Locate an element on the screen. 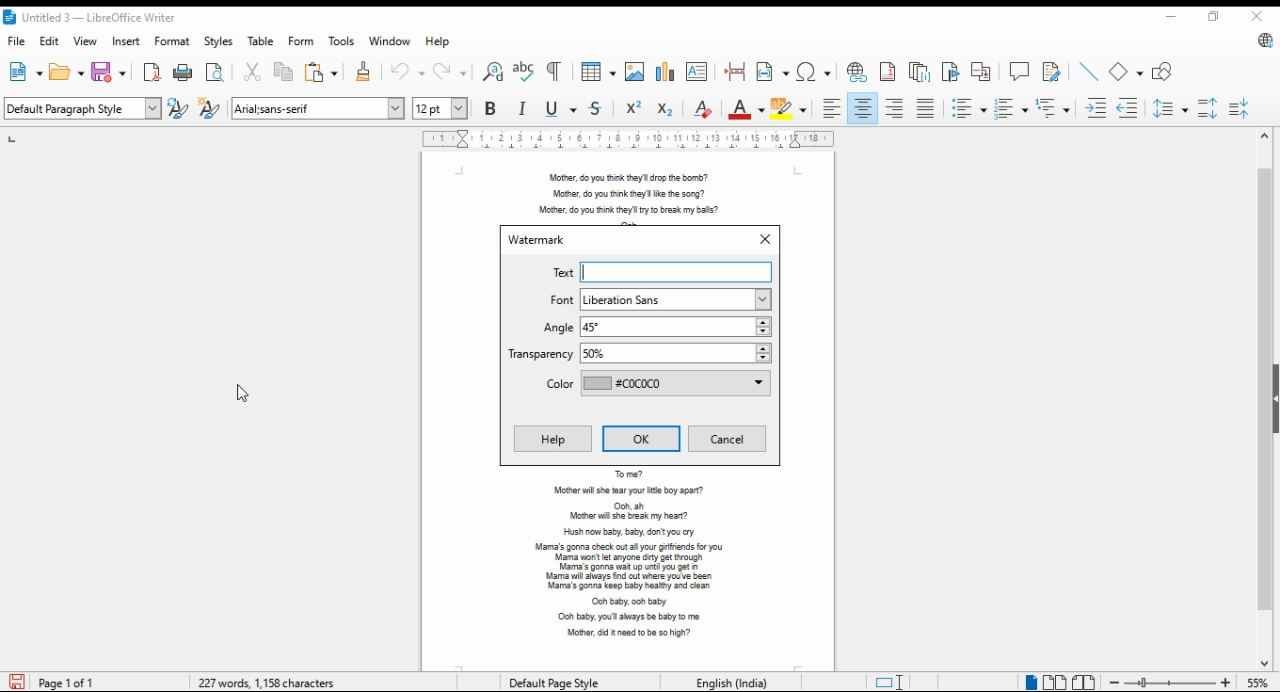  insert chart is located at coordinates (667, 72).